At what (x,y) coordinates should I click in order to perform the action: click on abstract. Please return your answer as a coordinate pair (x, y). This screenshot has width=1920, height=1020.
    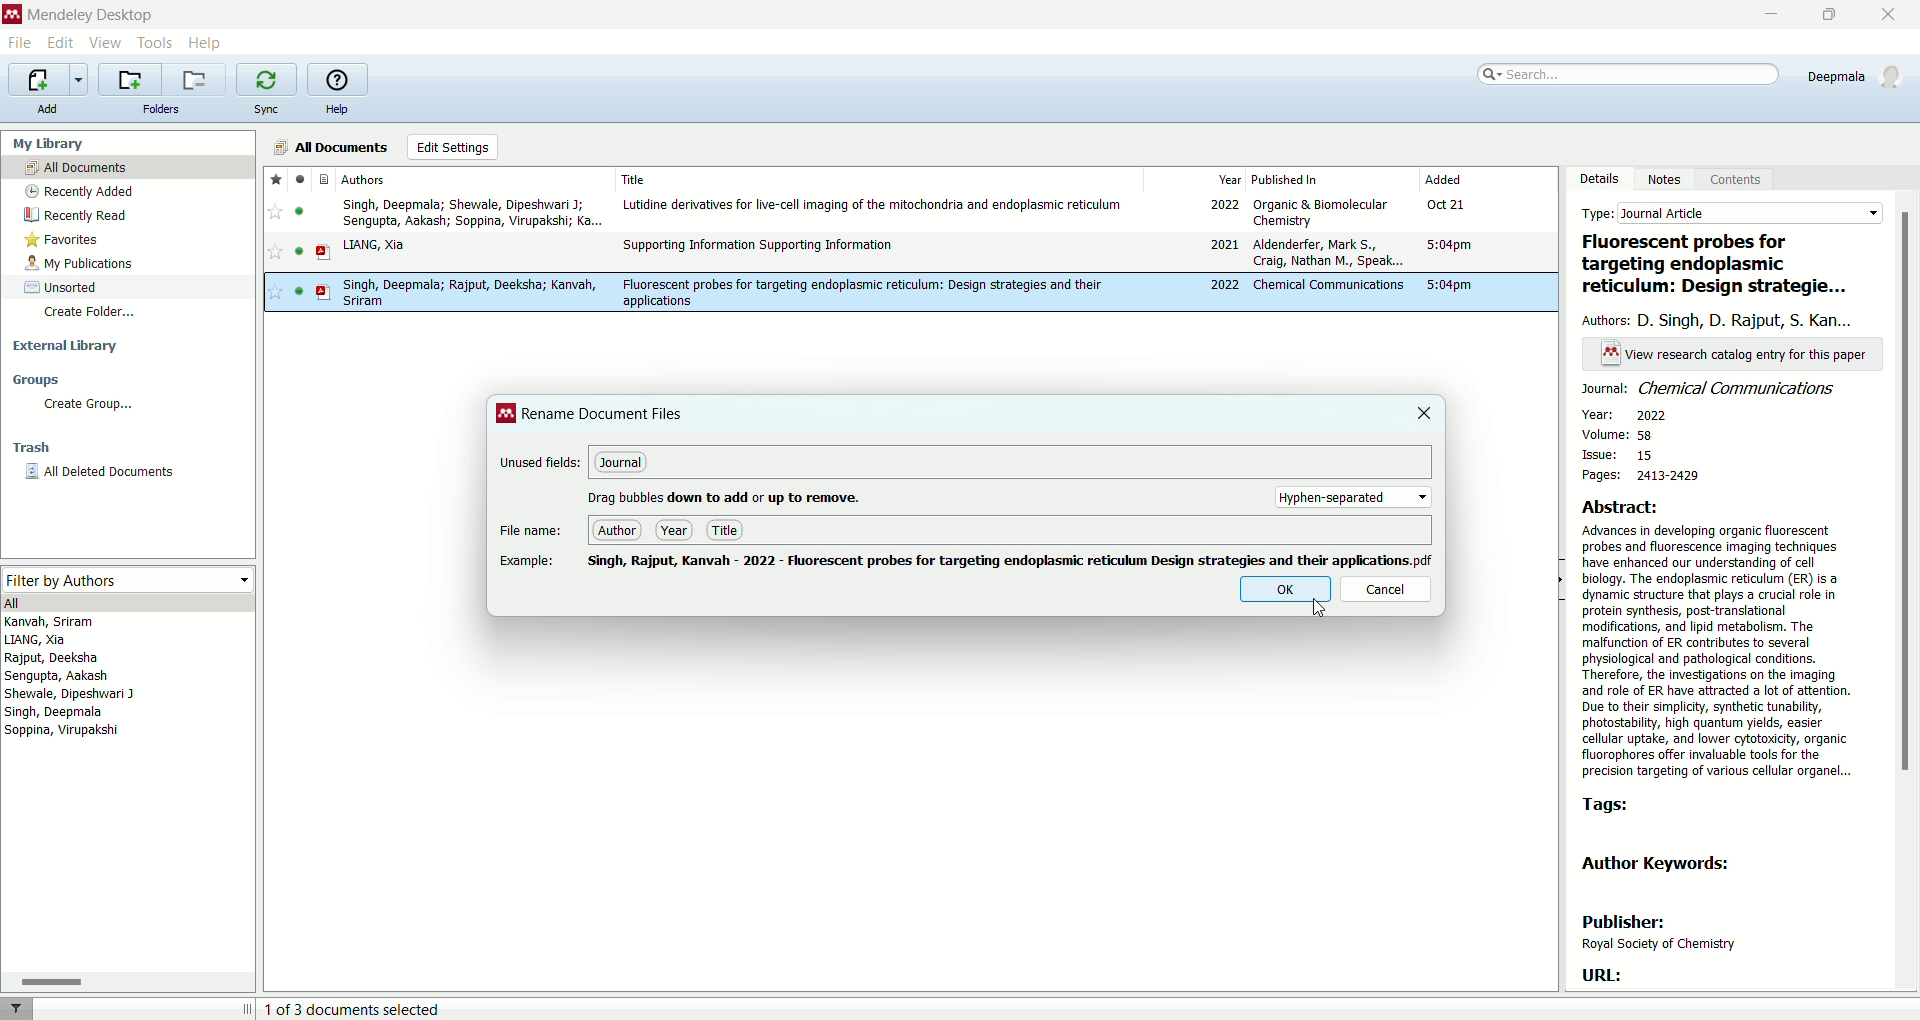
    Looking at the image, I should click on (1730, 639).